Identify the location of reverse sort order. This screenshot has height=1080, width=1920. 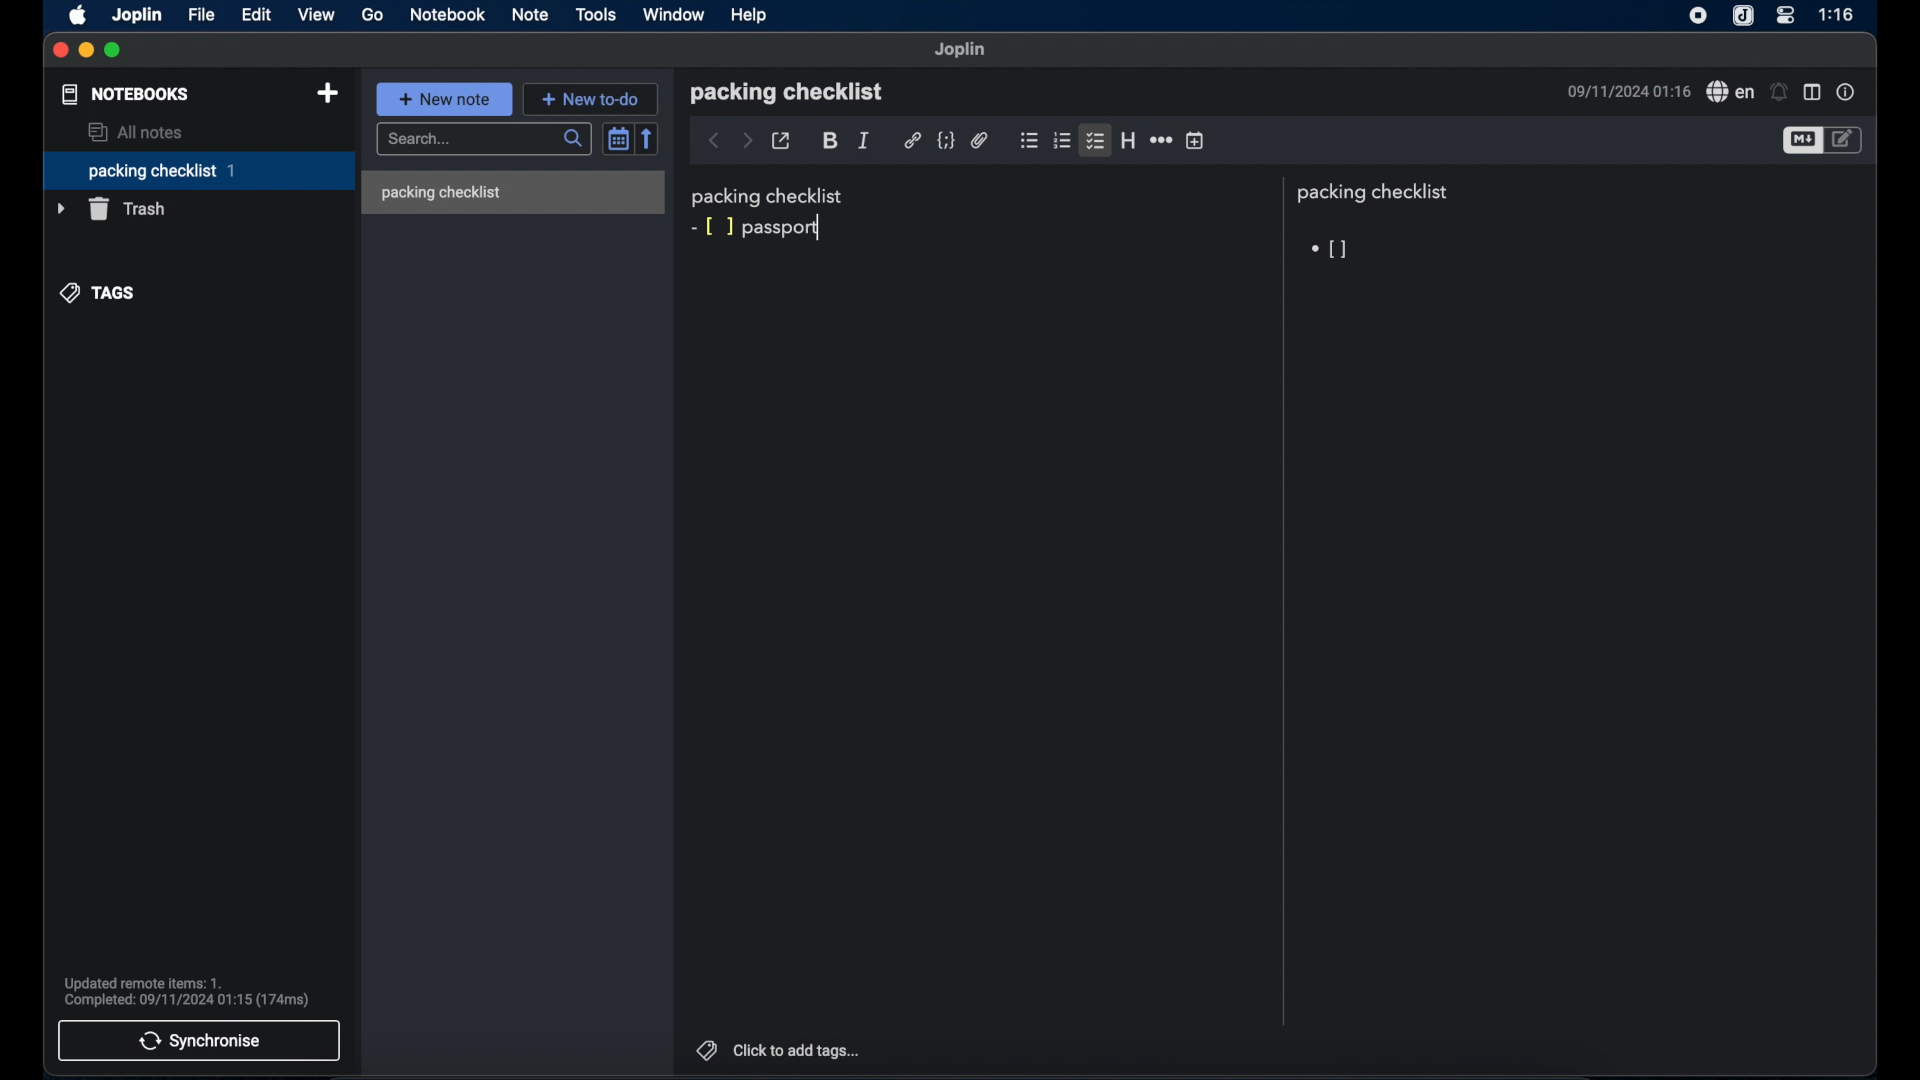
(648, 138).